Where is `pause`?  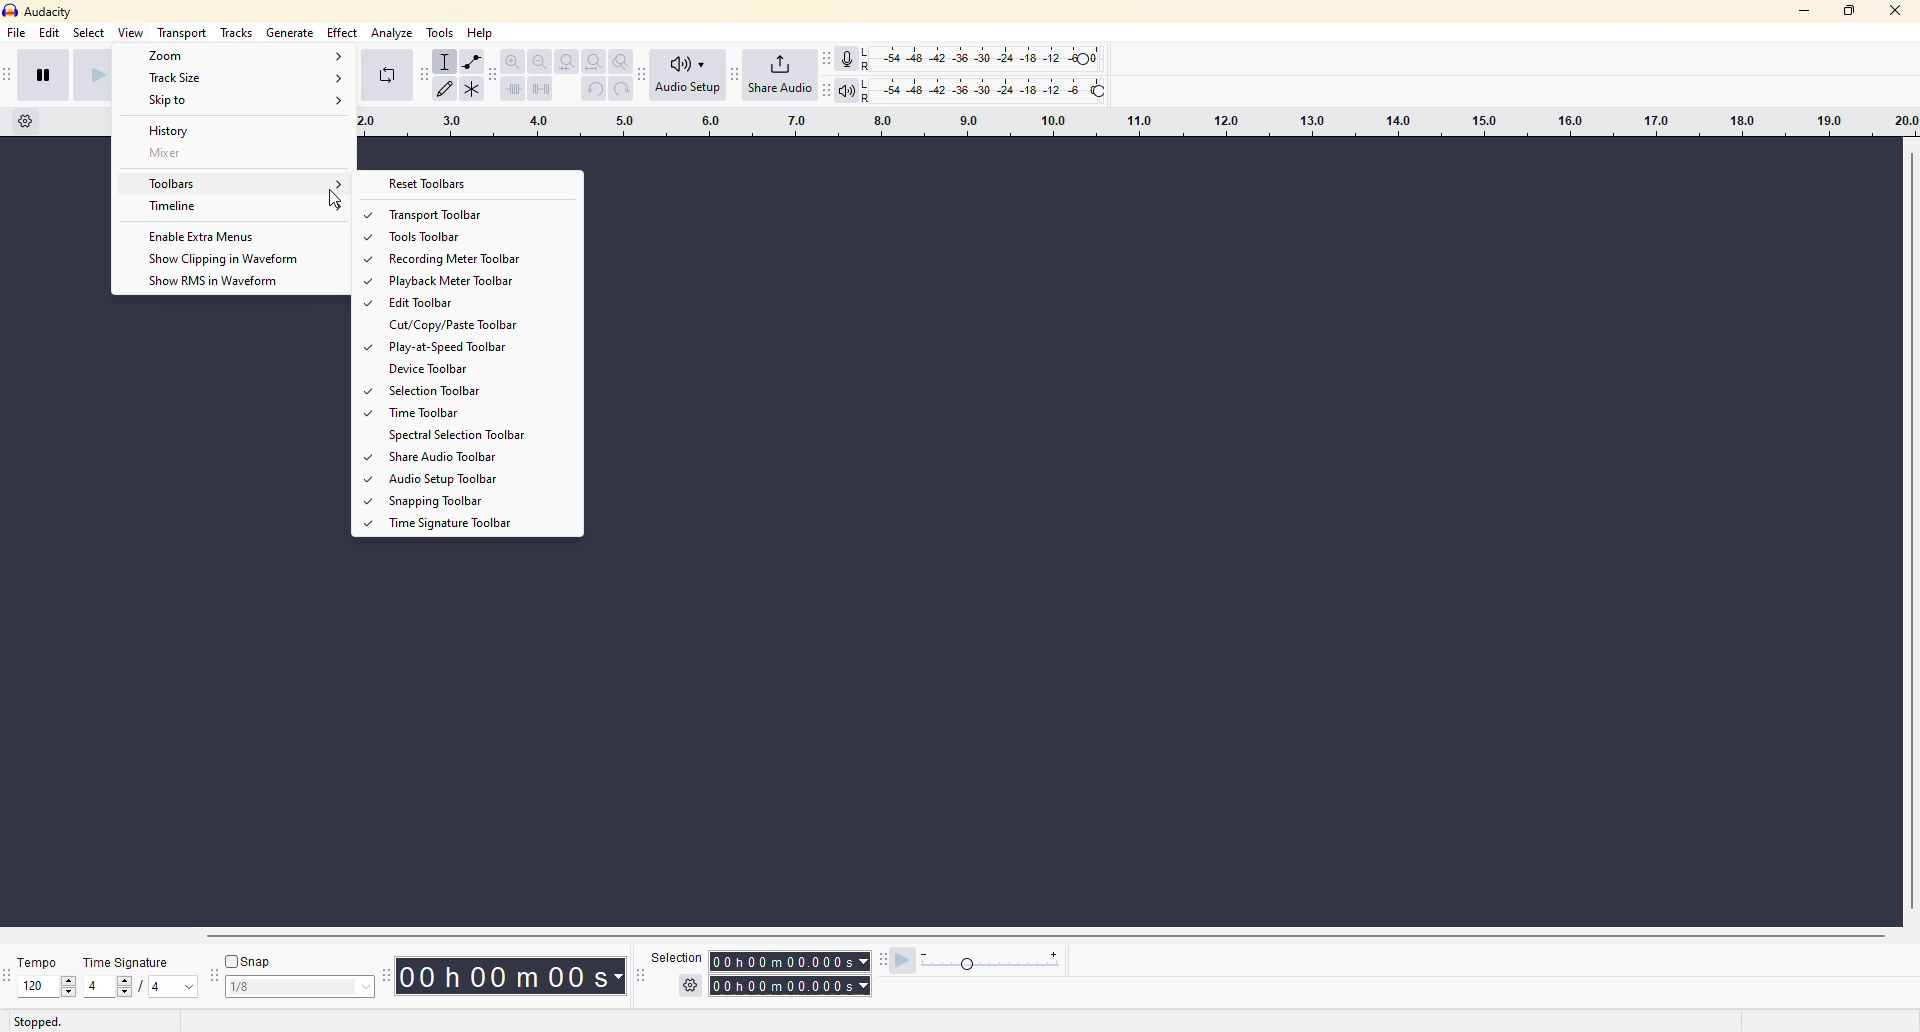
pause is located at coordinates (44, 74).